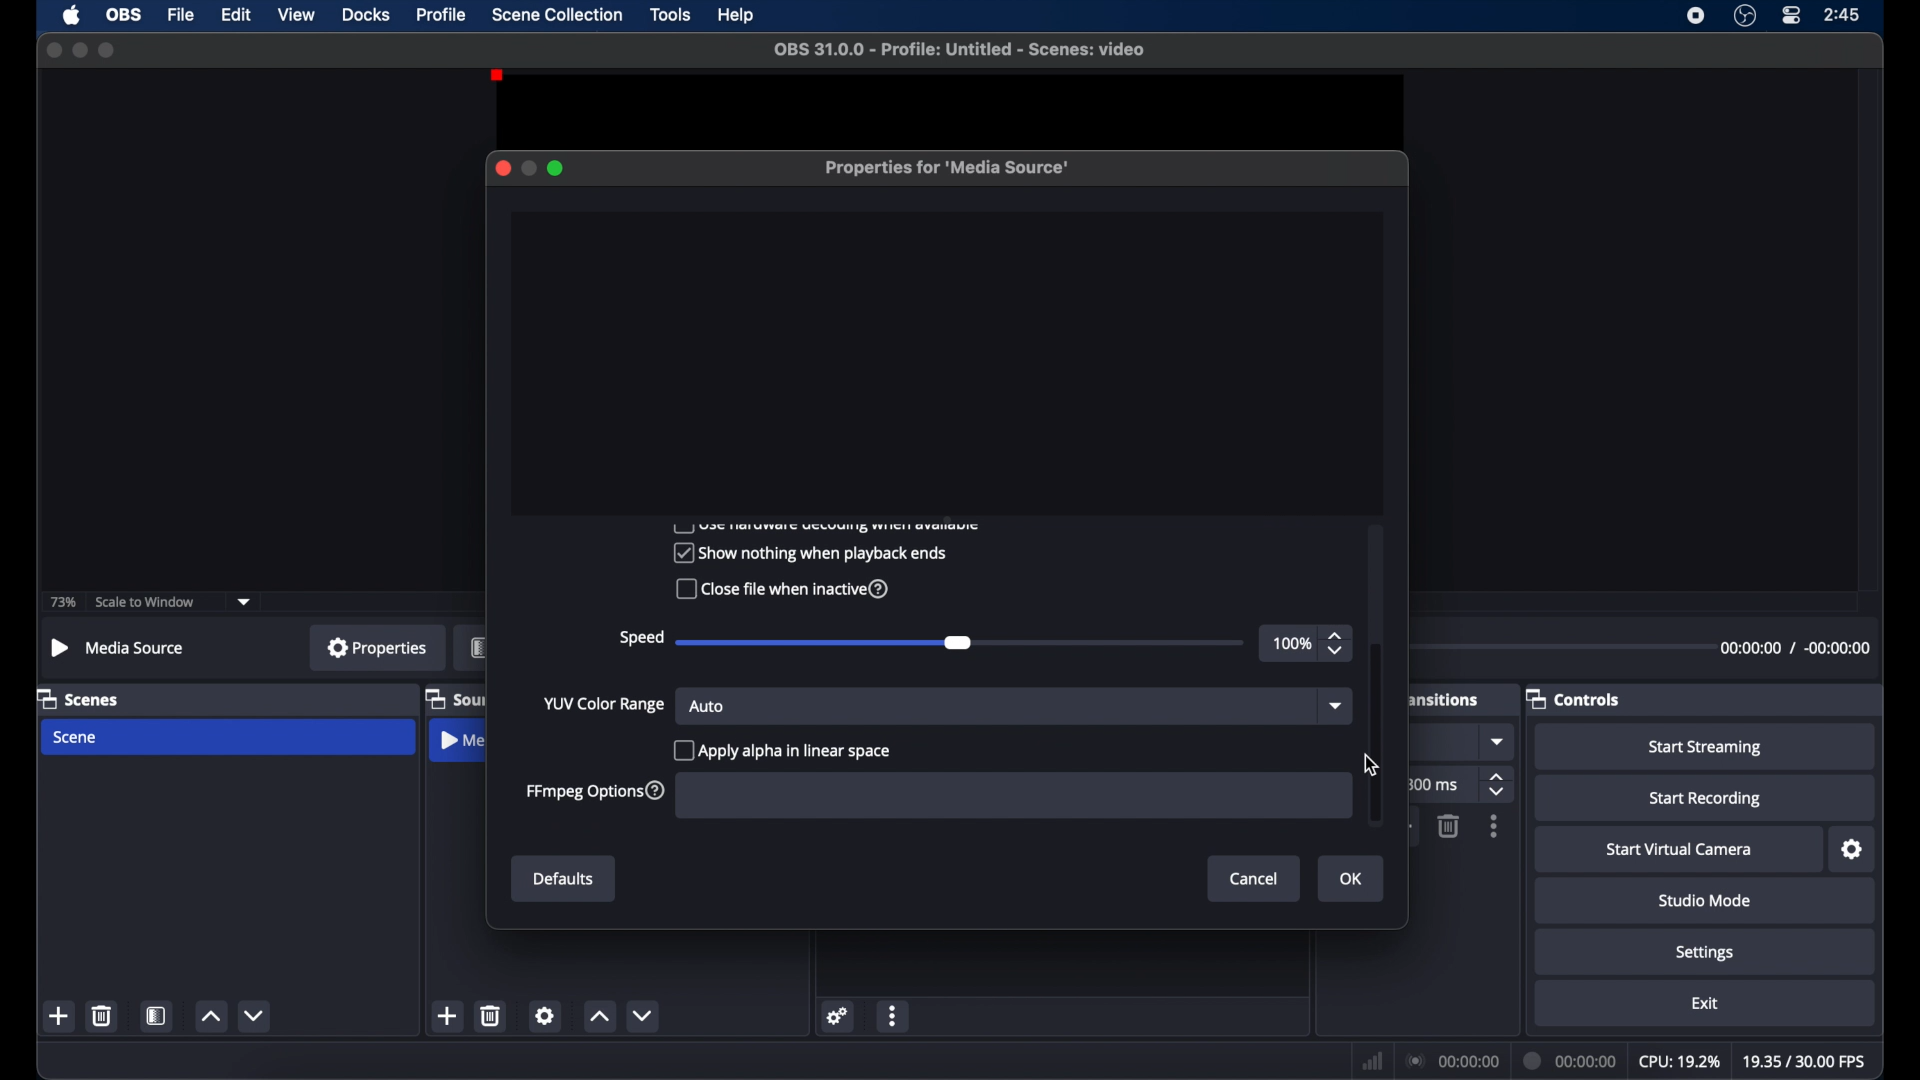 Image resolution: width=1920 pixels, height=1080 pixels. What do you see at coordinates (893, 1017) in the screenshot?
I see `moreoptions` at bounding box center [893, 1017].